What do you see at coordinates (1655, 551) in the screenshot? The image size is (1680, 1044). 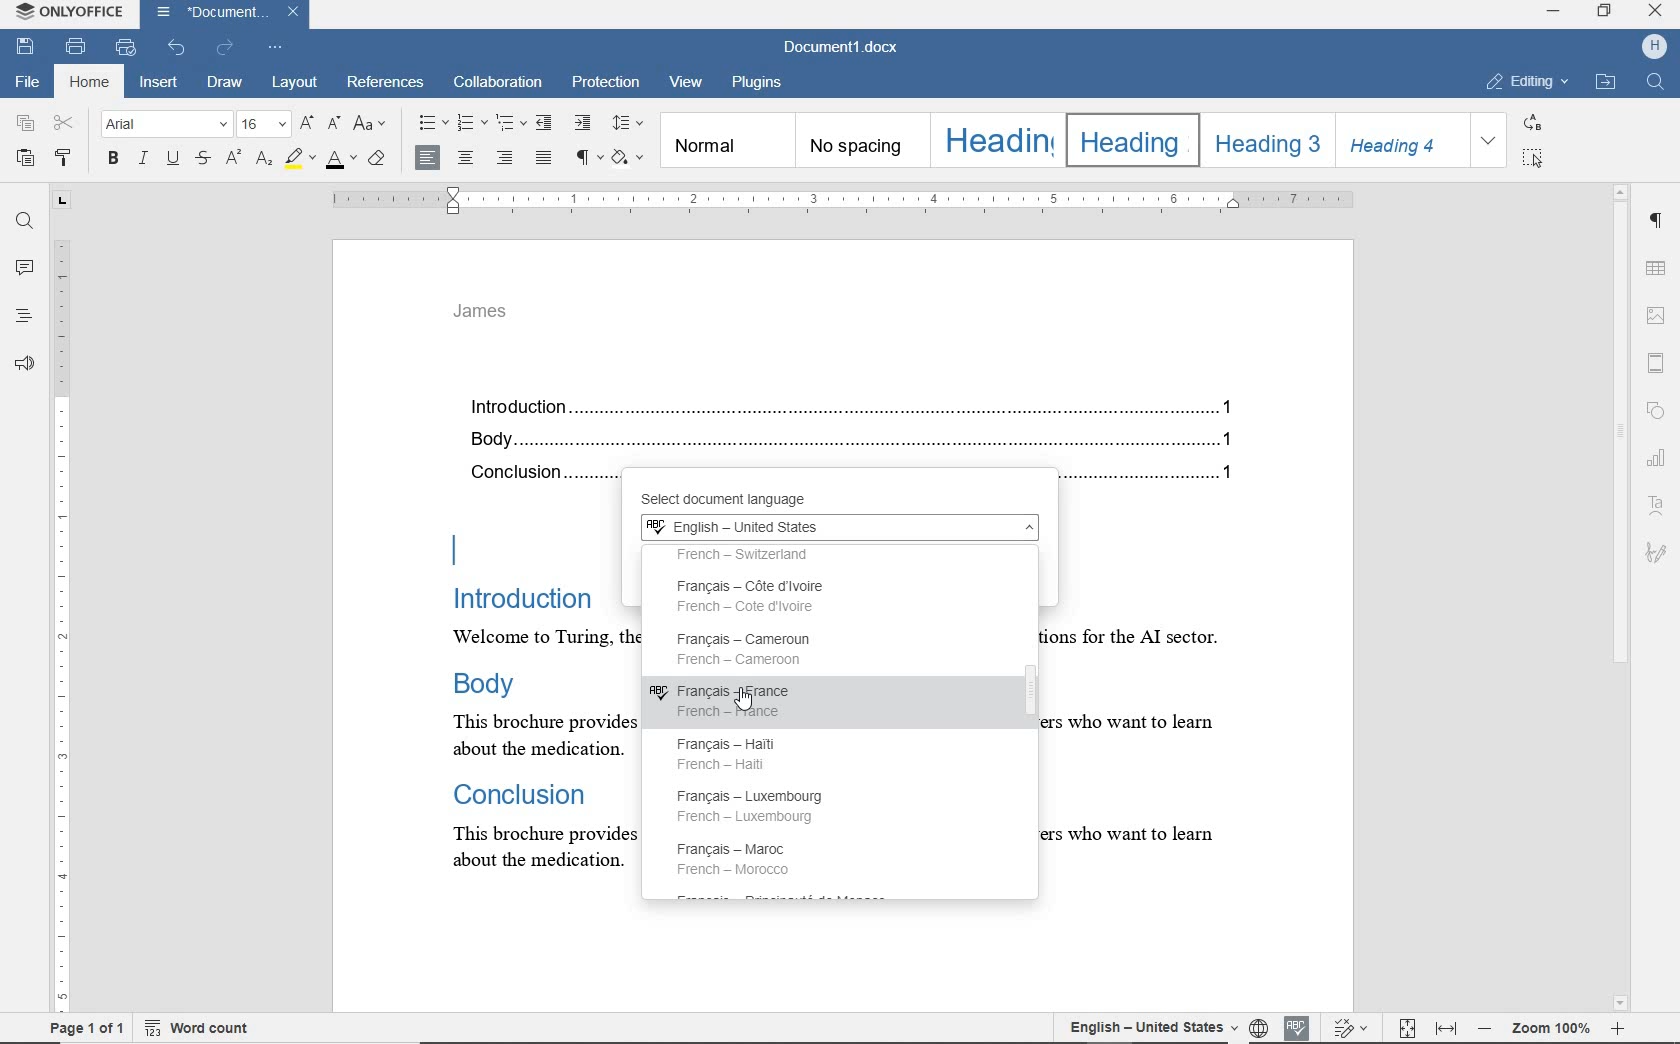 I see `signature` at bounding box center [1655, 551].